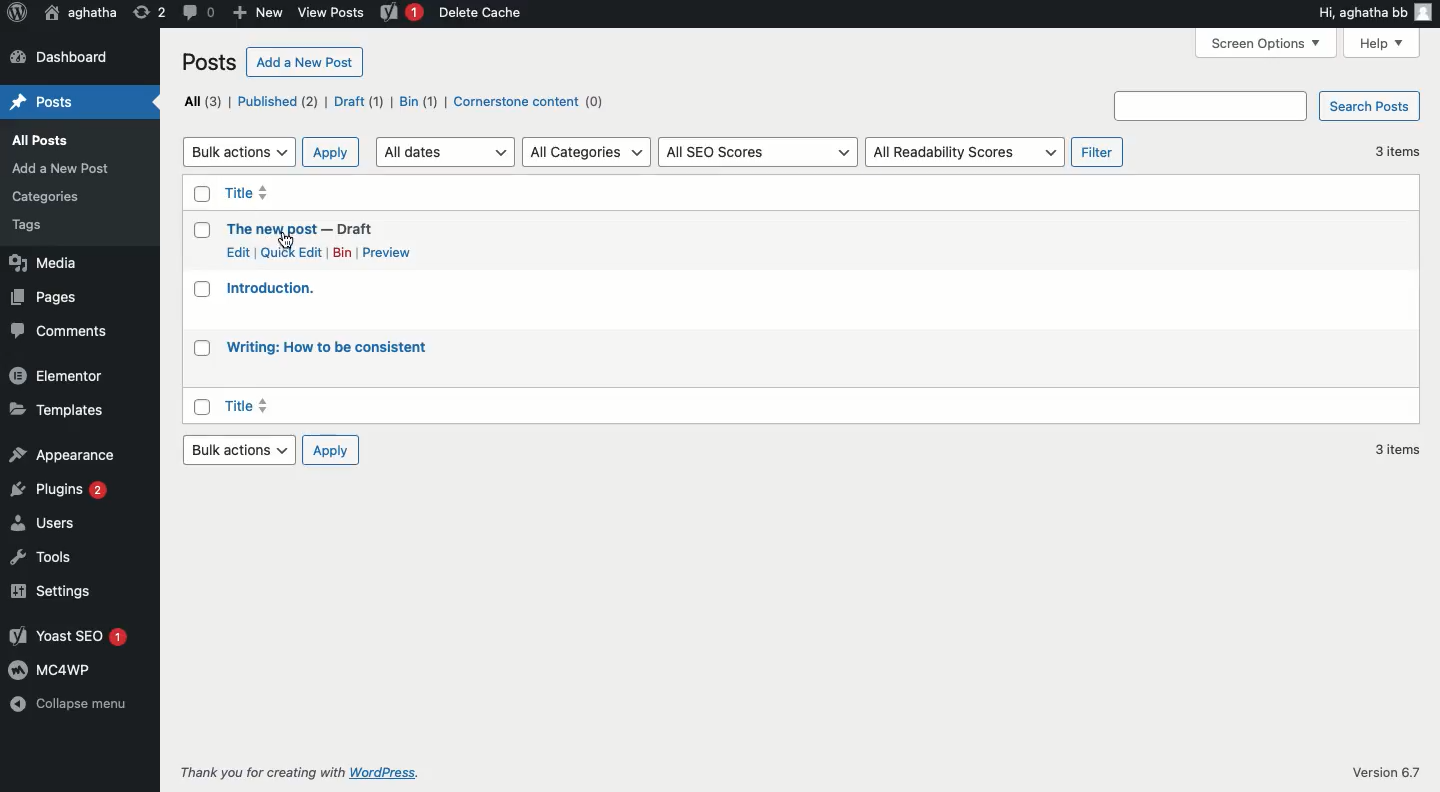 Image resolution: width=1440 pixels, height=792 pixels. What do you see at coordinates (1384, 772) in the screenshot?
I see `Version 6.7` at bounding box center [1384, 772].